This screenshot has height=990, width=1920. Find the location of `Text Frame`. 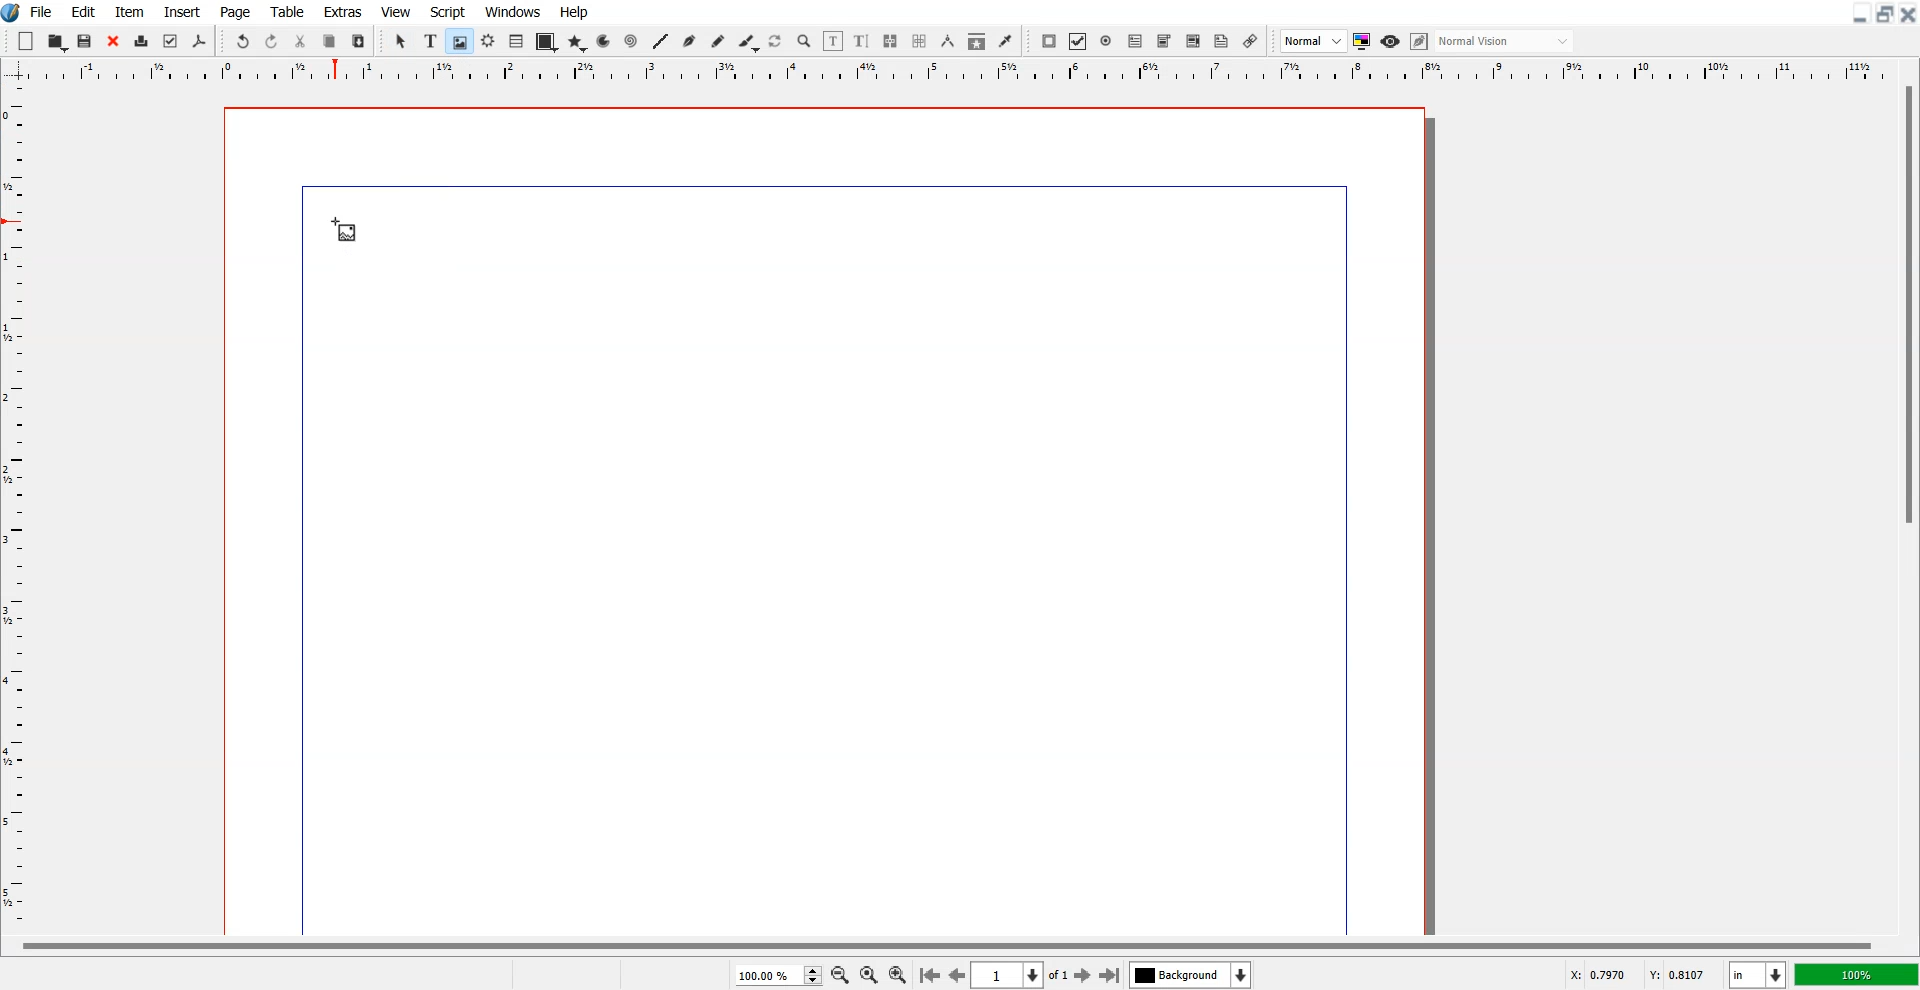

Text Frame is located at coordinates (430, 41).